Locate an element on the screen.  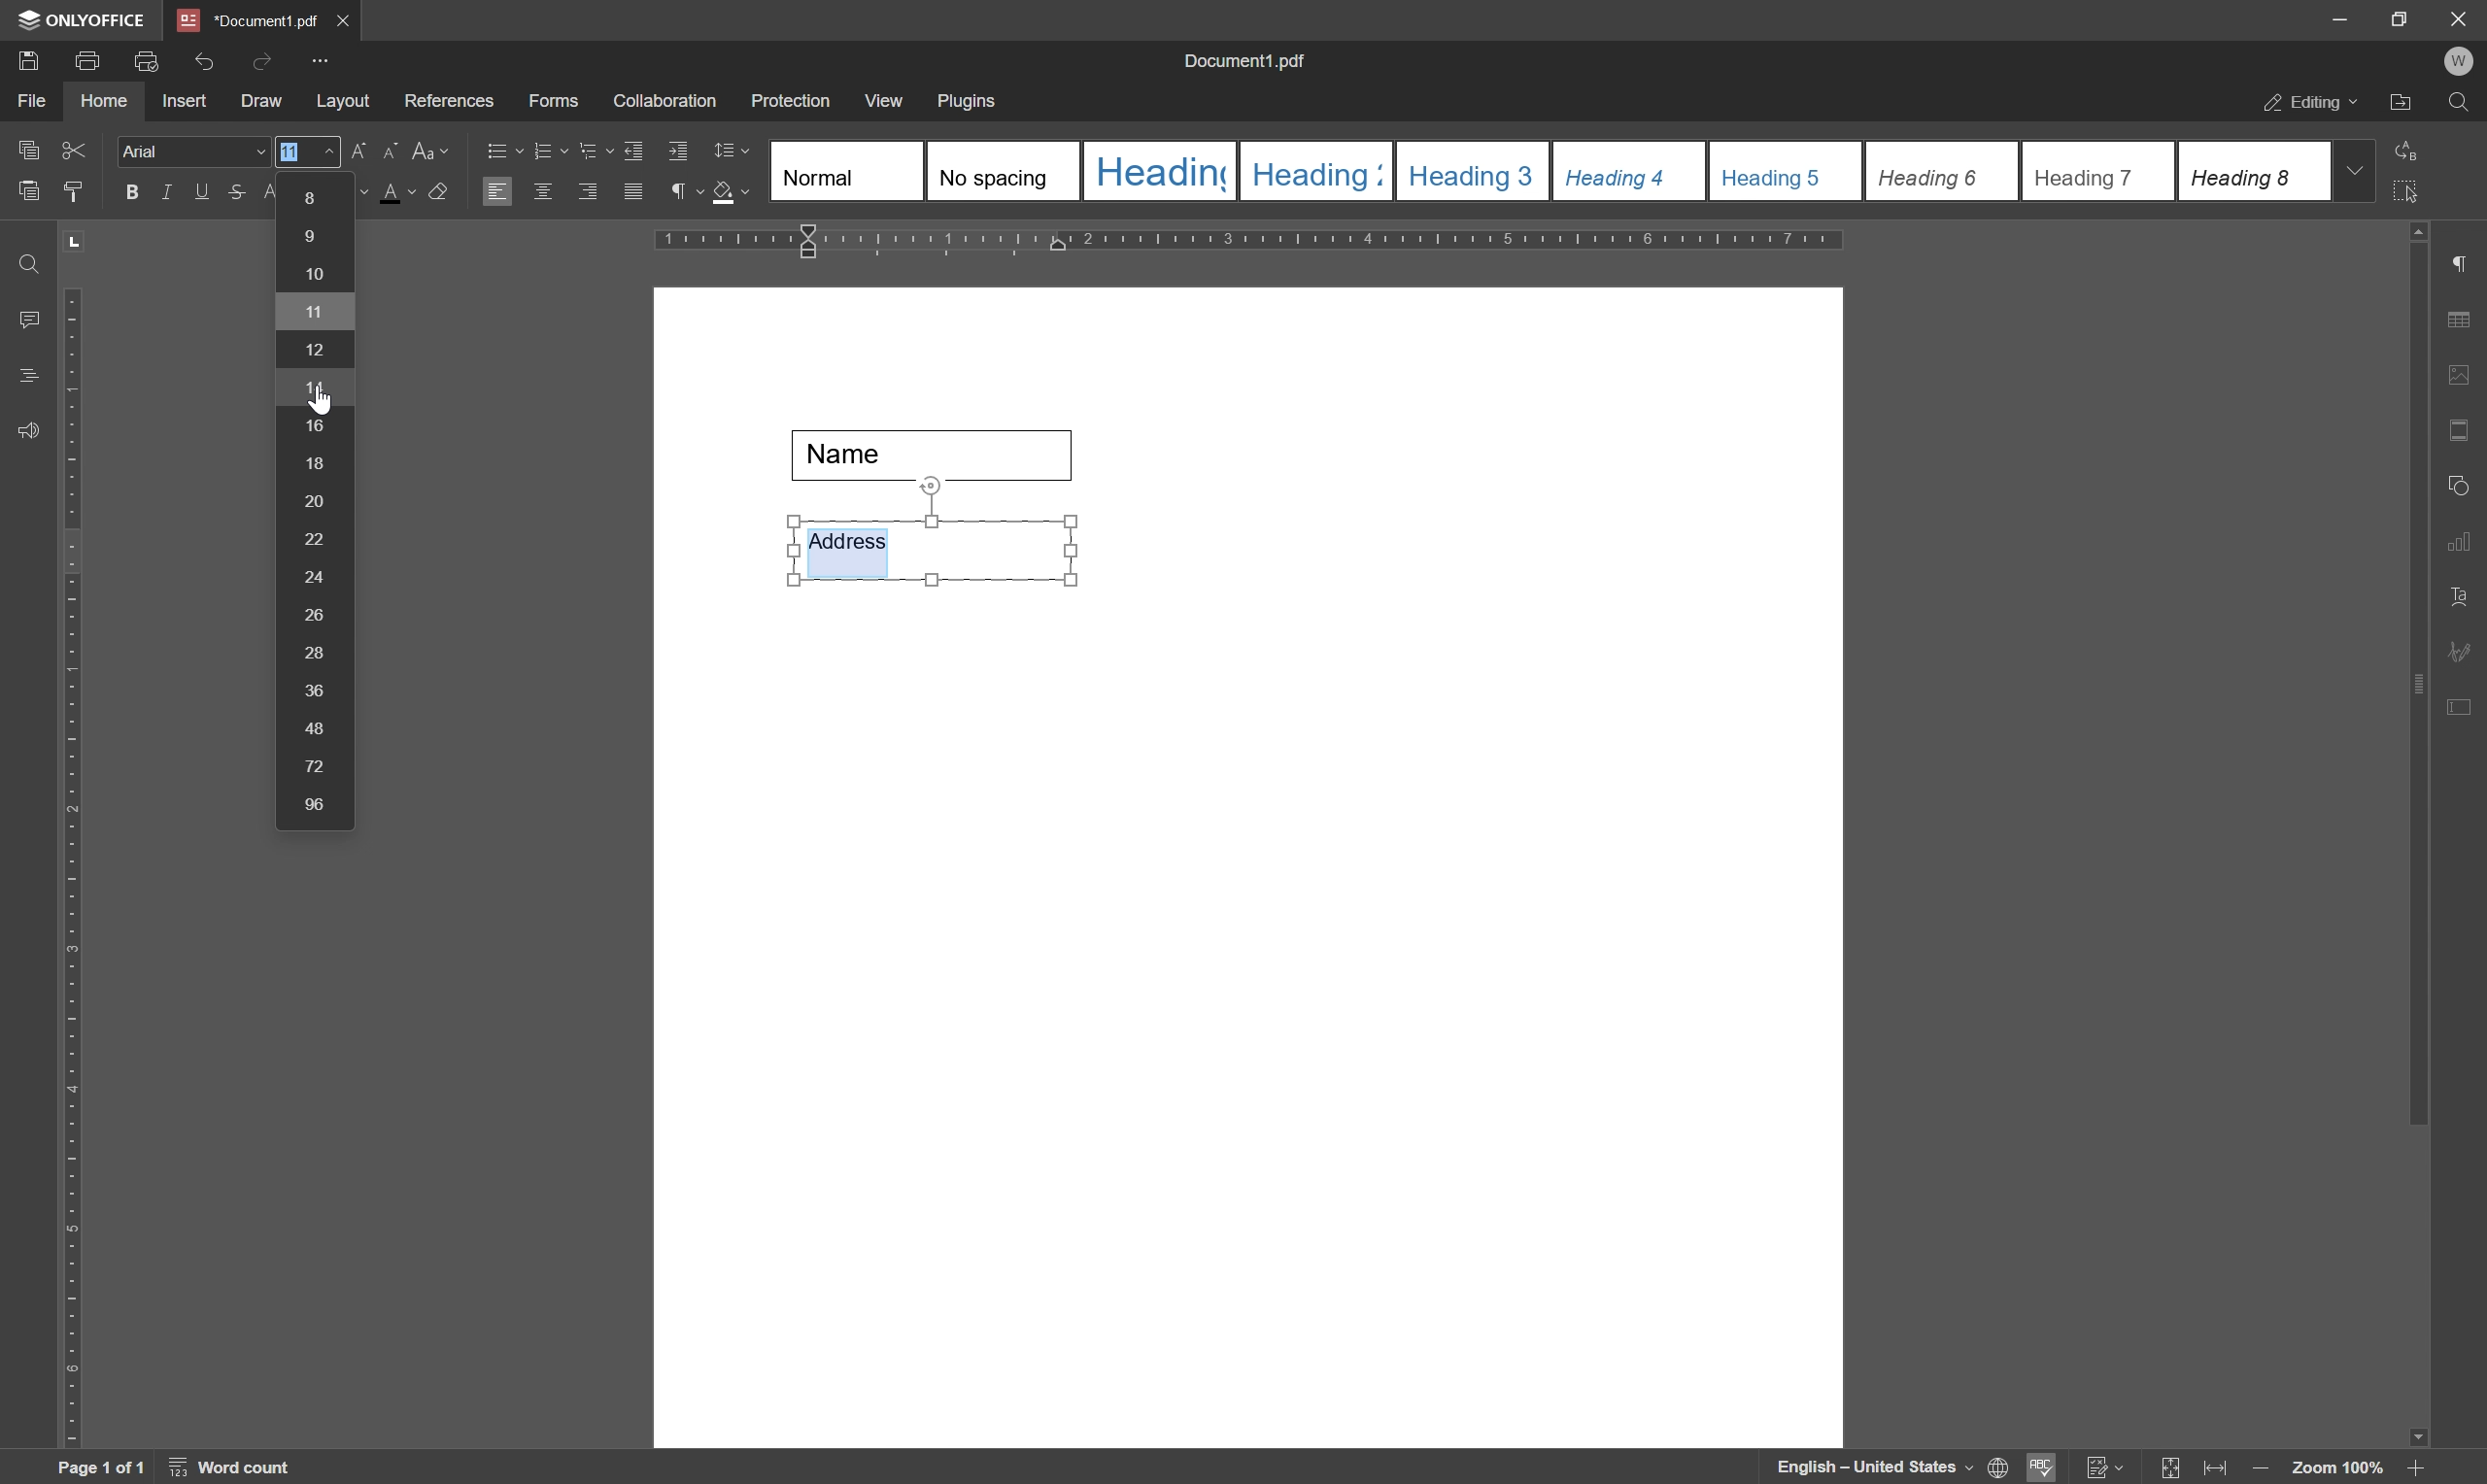
strikethrough is located at coordinates (235, 195).